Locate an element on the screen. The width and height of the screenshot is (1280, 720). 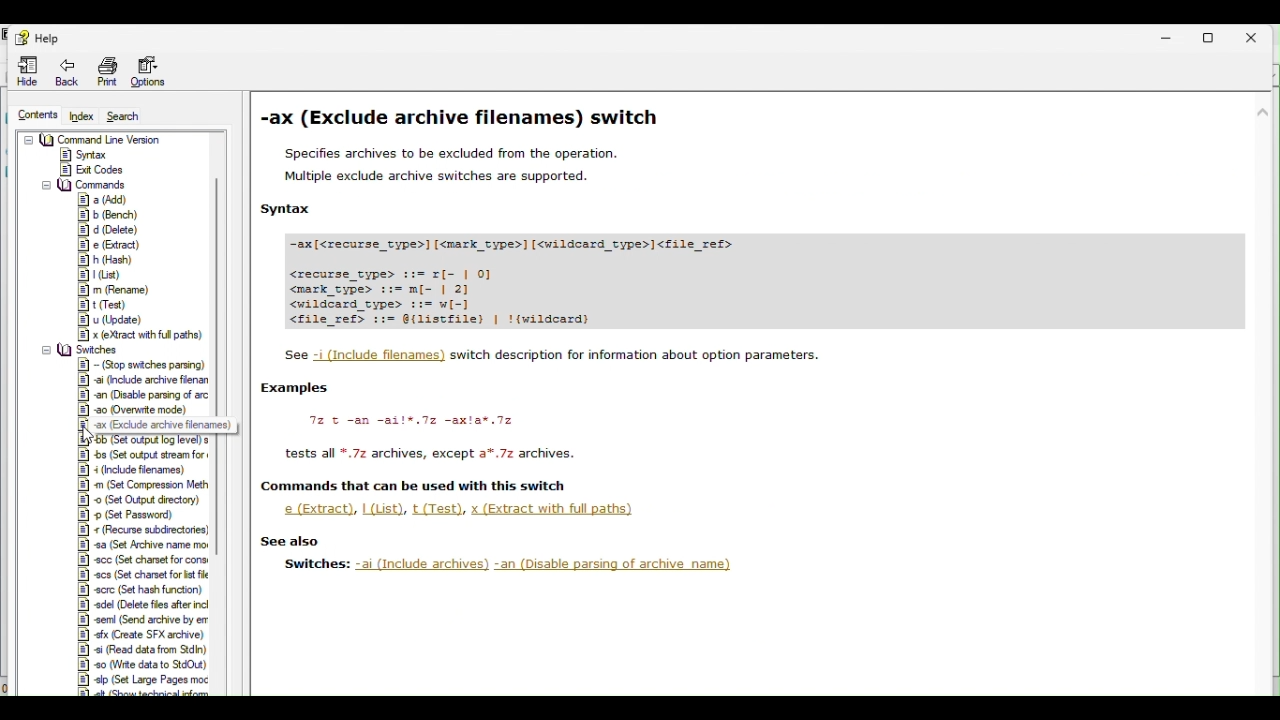
1 (Include filenames) is located at coordinates (381, 356).